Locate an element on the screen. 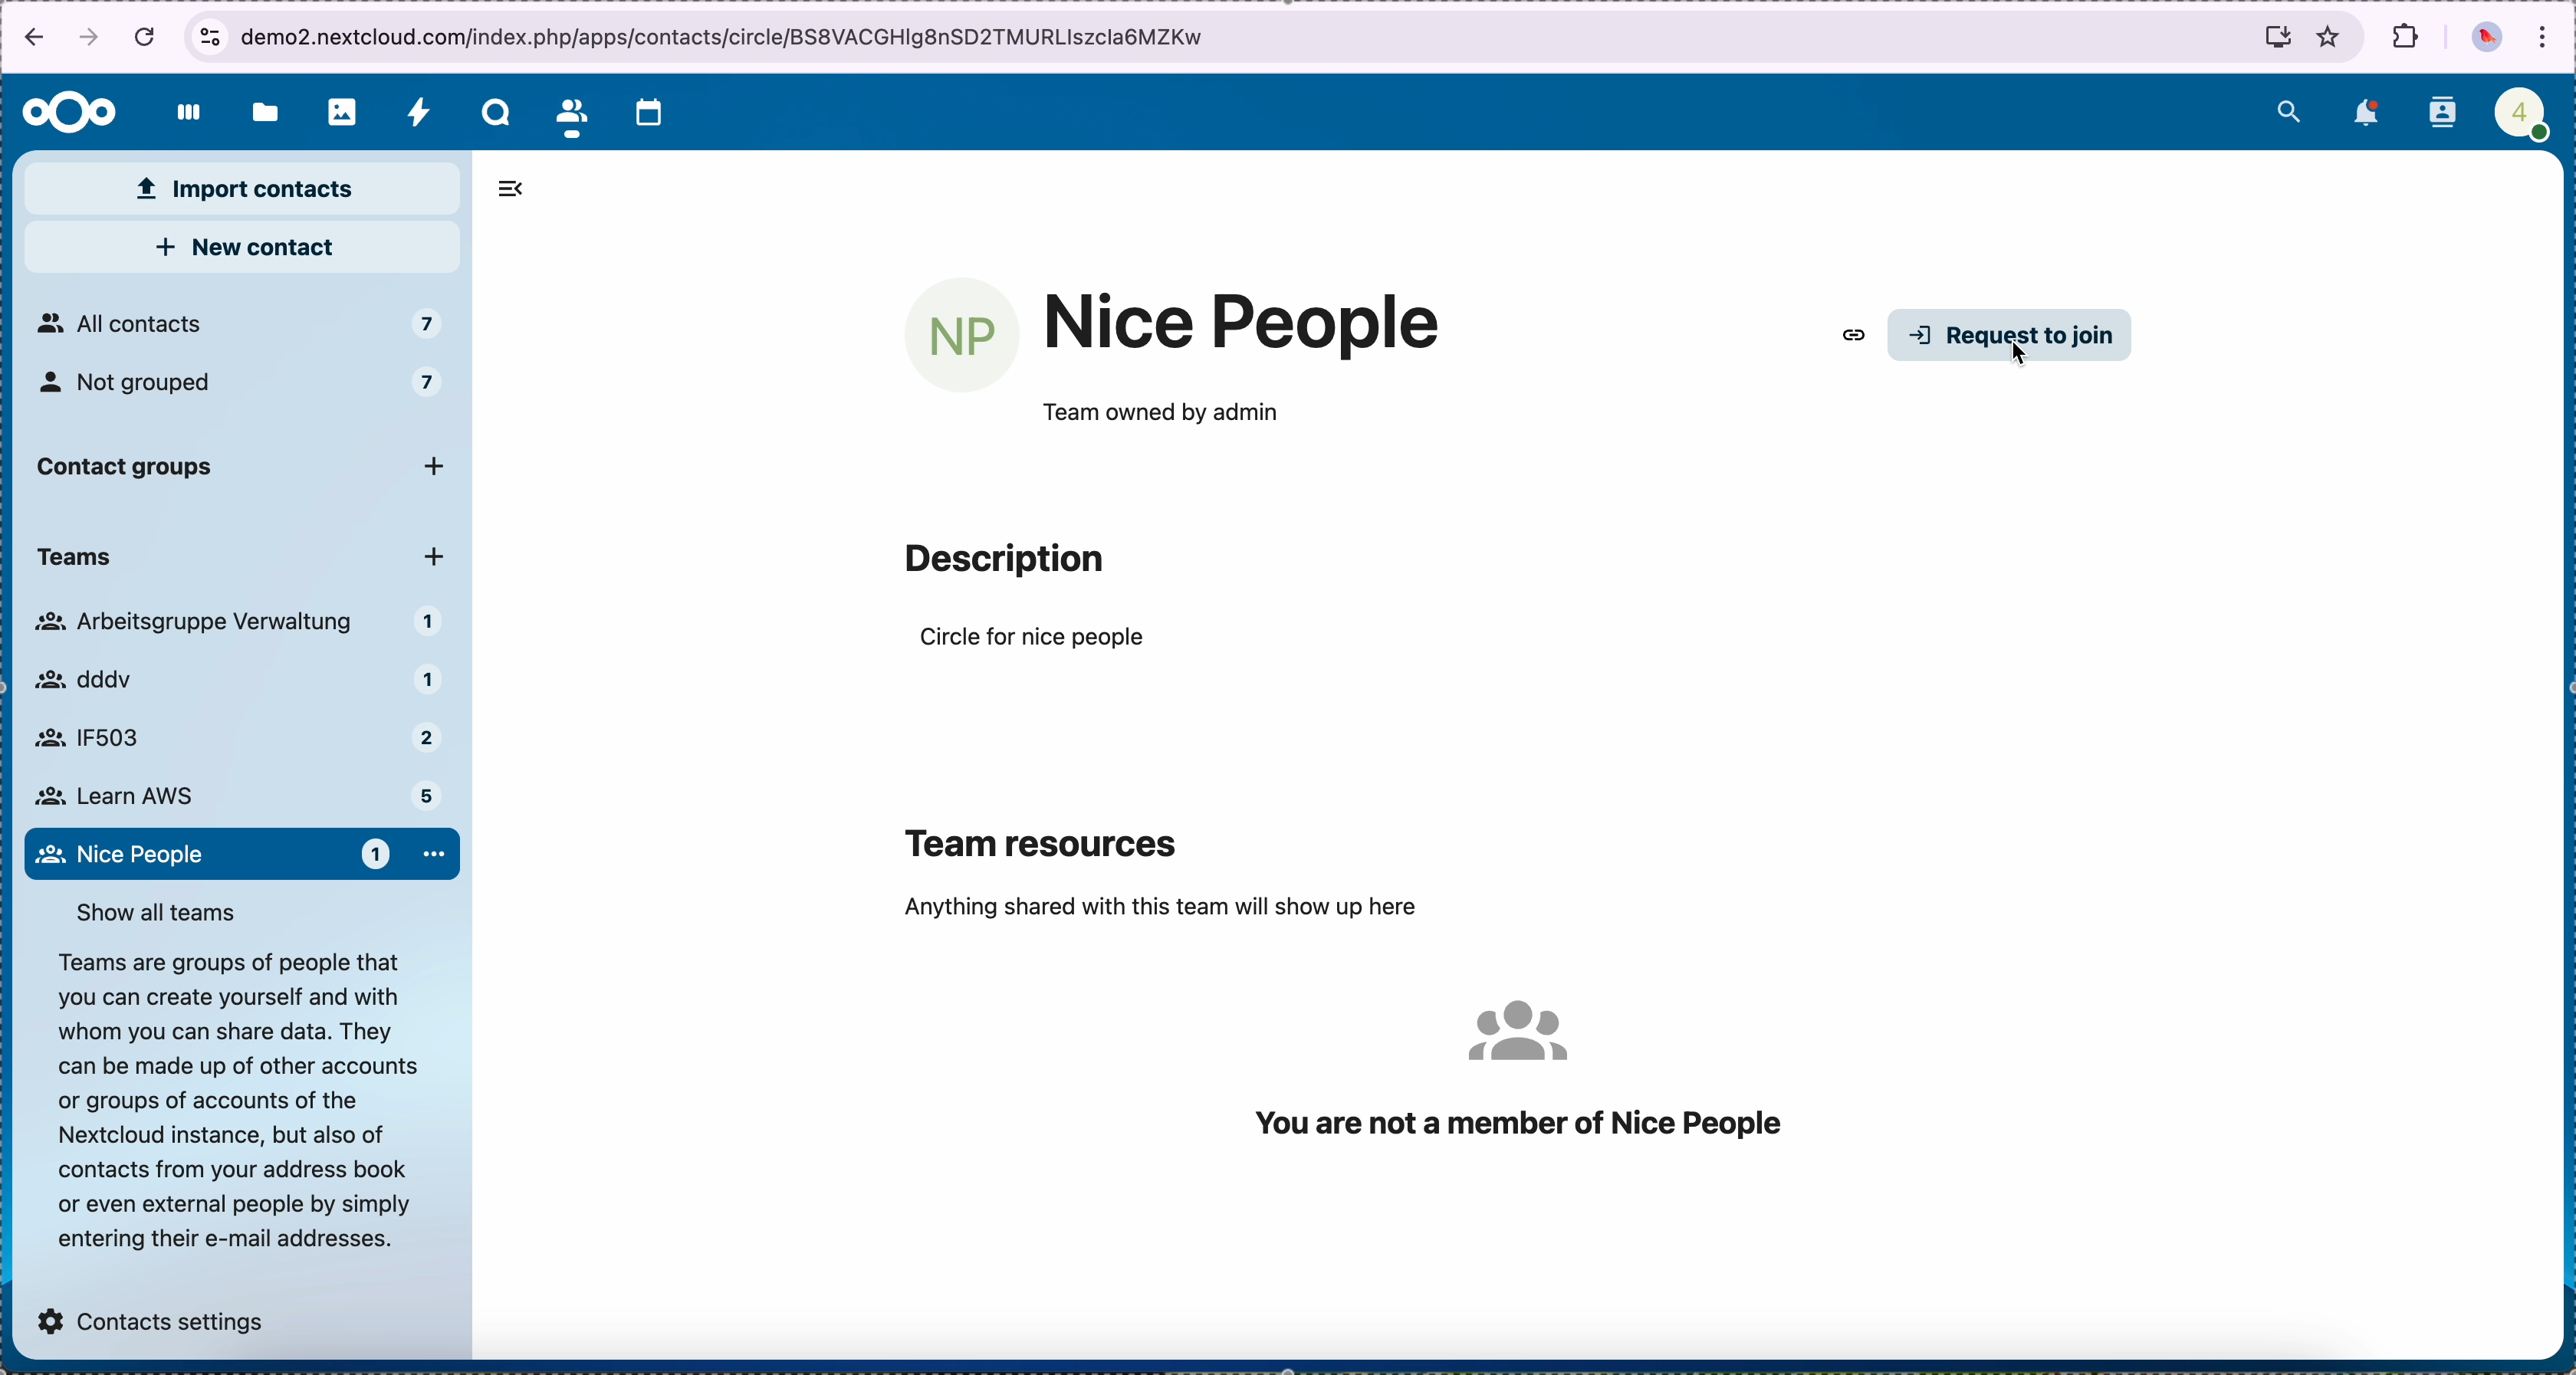  new contact button is located at coordinates (240, 249).